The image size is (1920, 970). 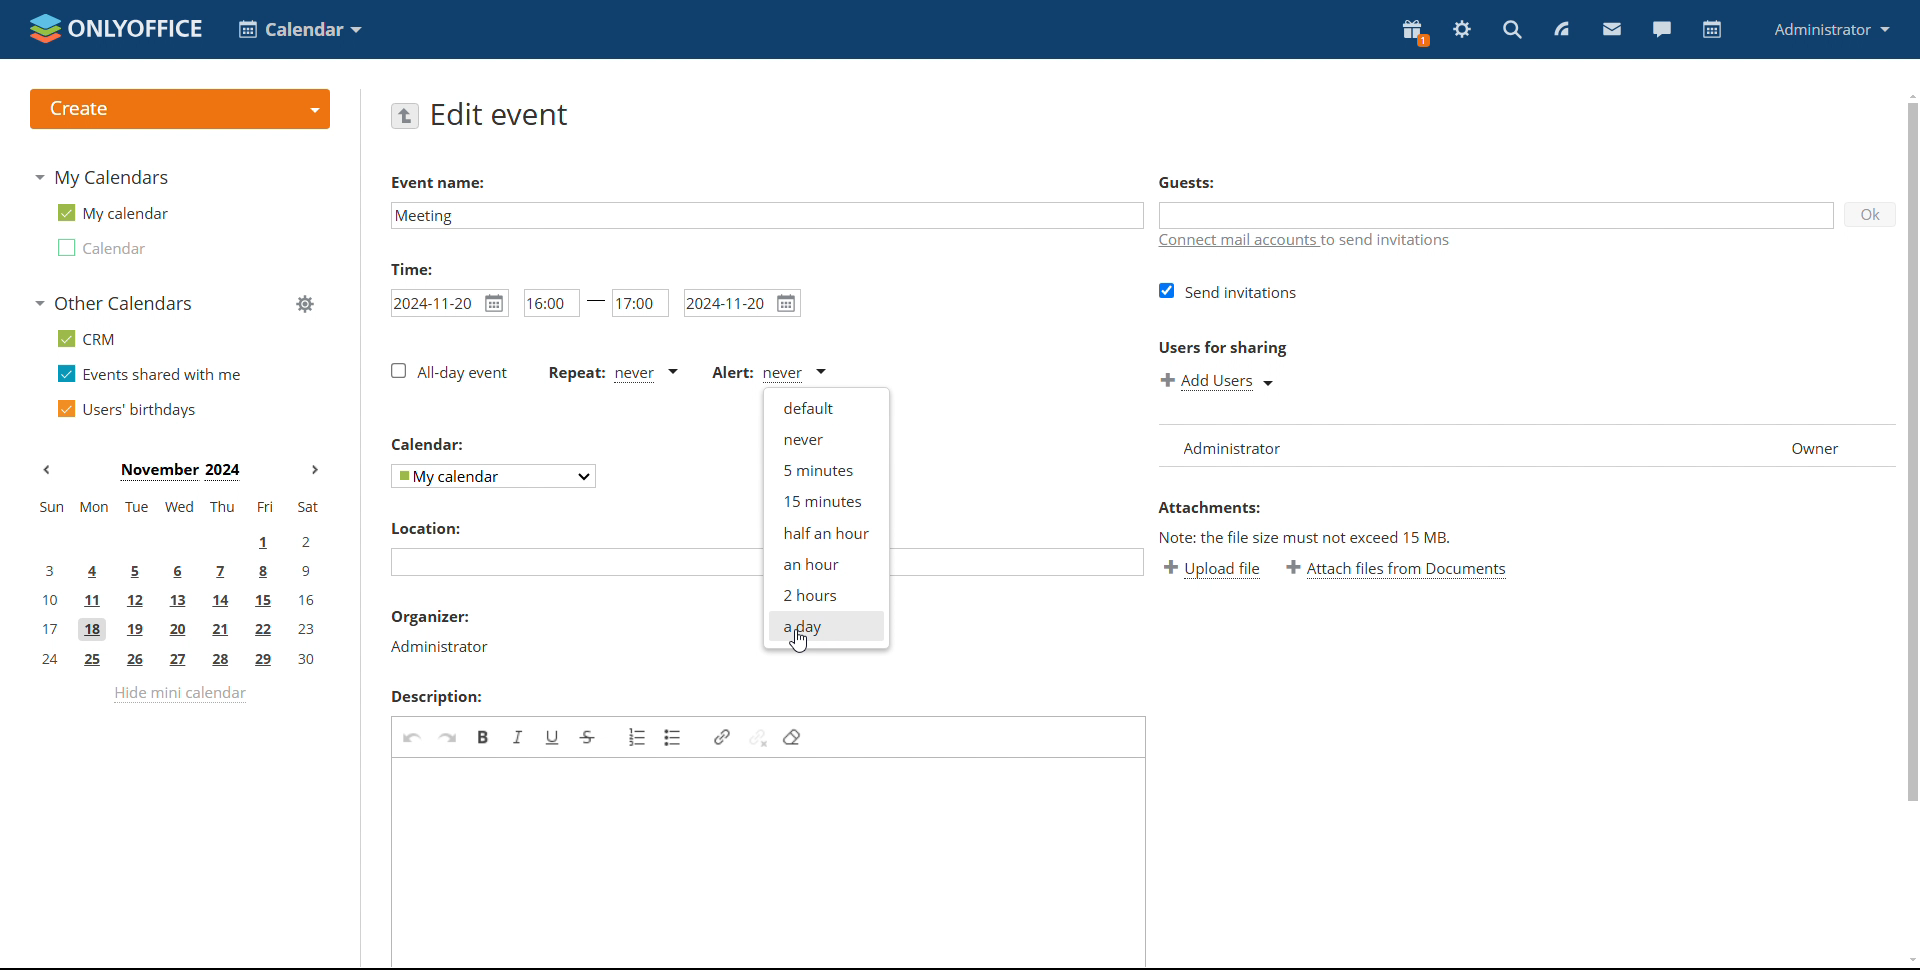 I want to click on add event name, so click(x=766, y=215).